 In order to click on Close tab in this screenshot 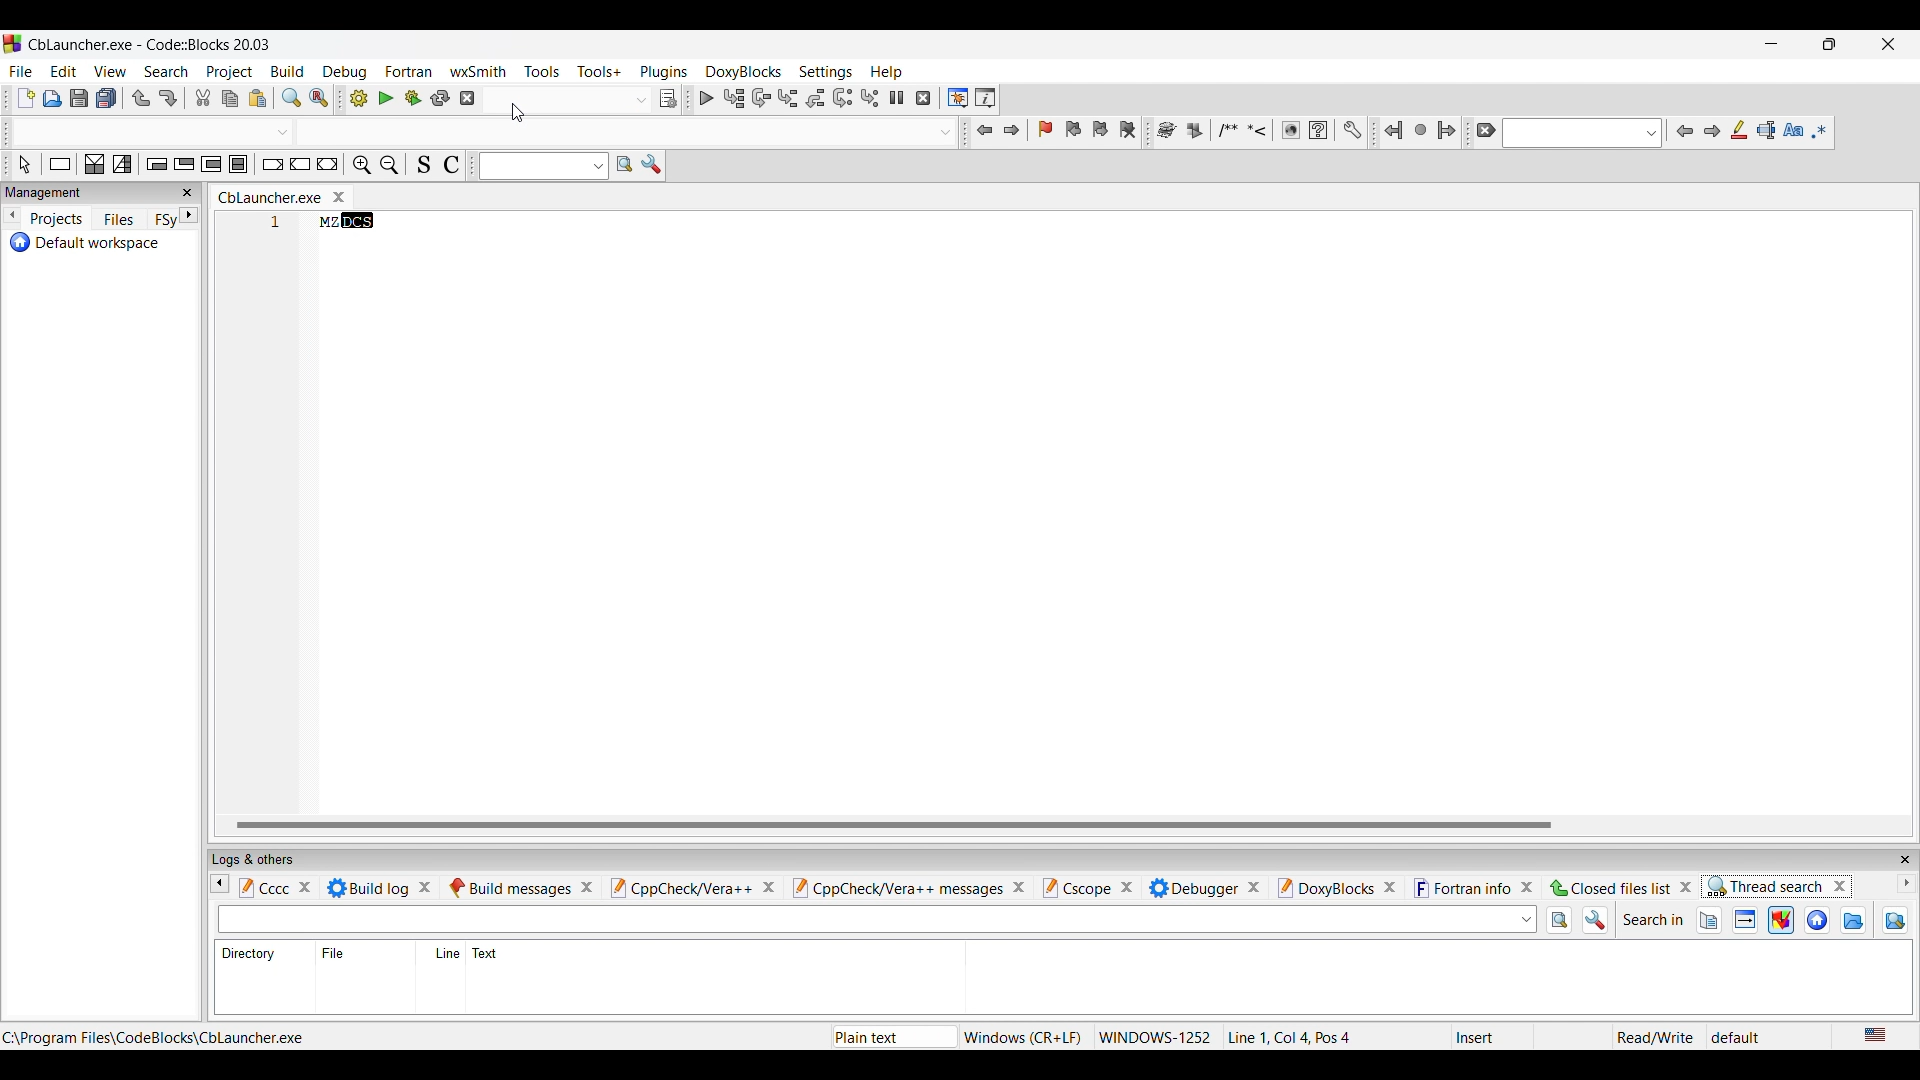, I will do `click(769, 887)`.